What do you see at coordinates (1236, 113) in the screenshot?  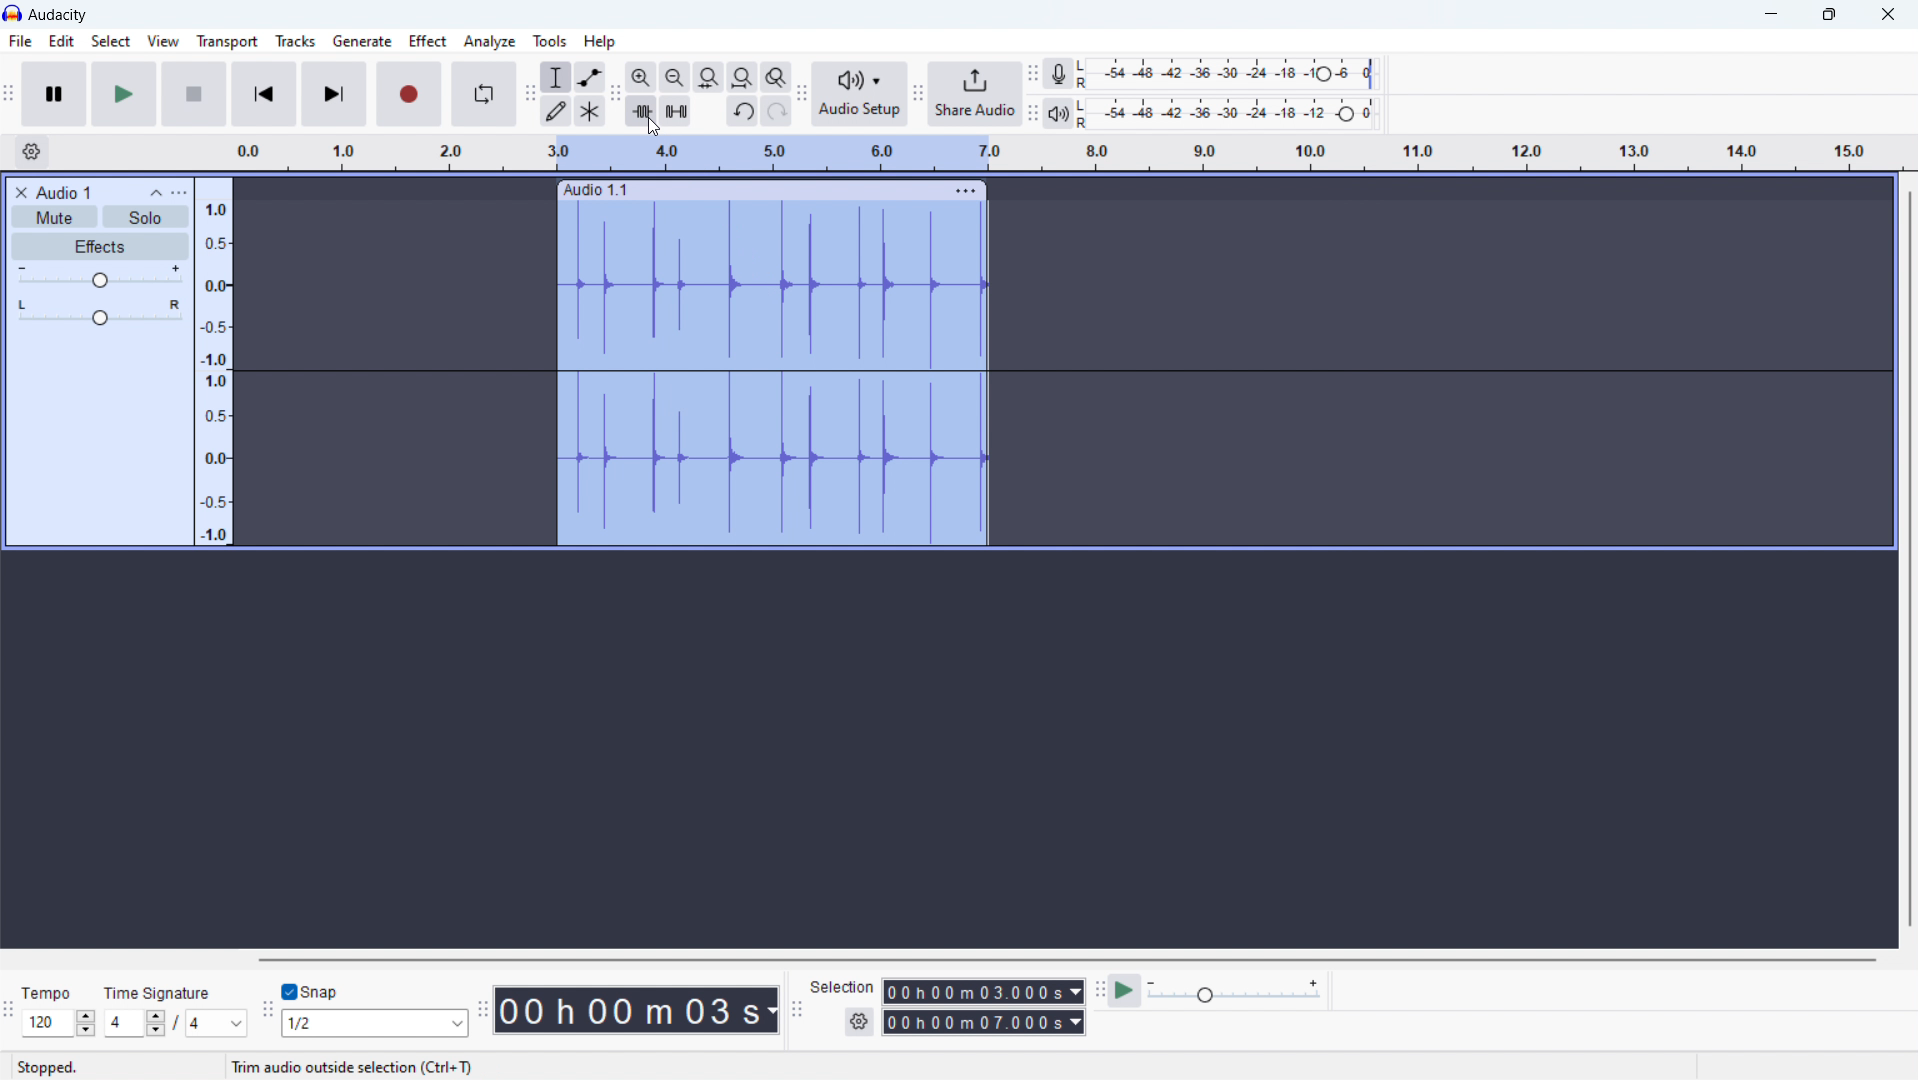 I see `playback level` at bounding box center [1236, 113].